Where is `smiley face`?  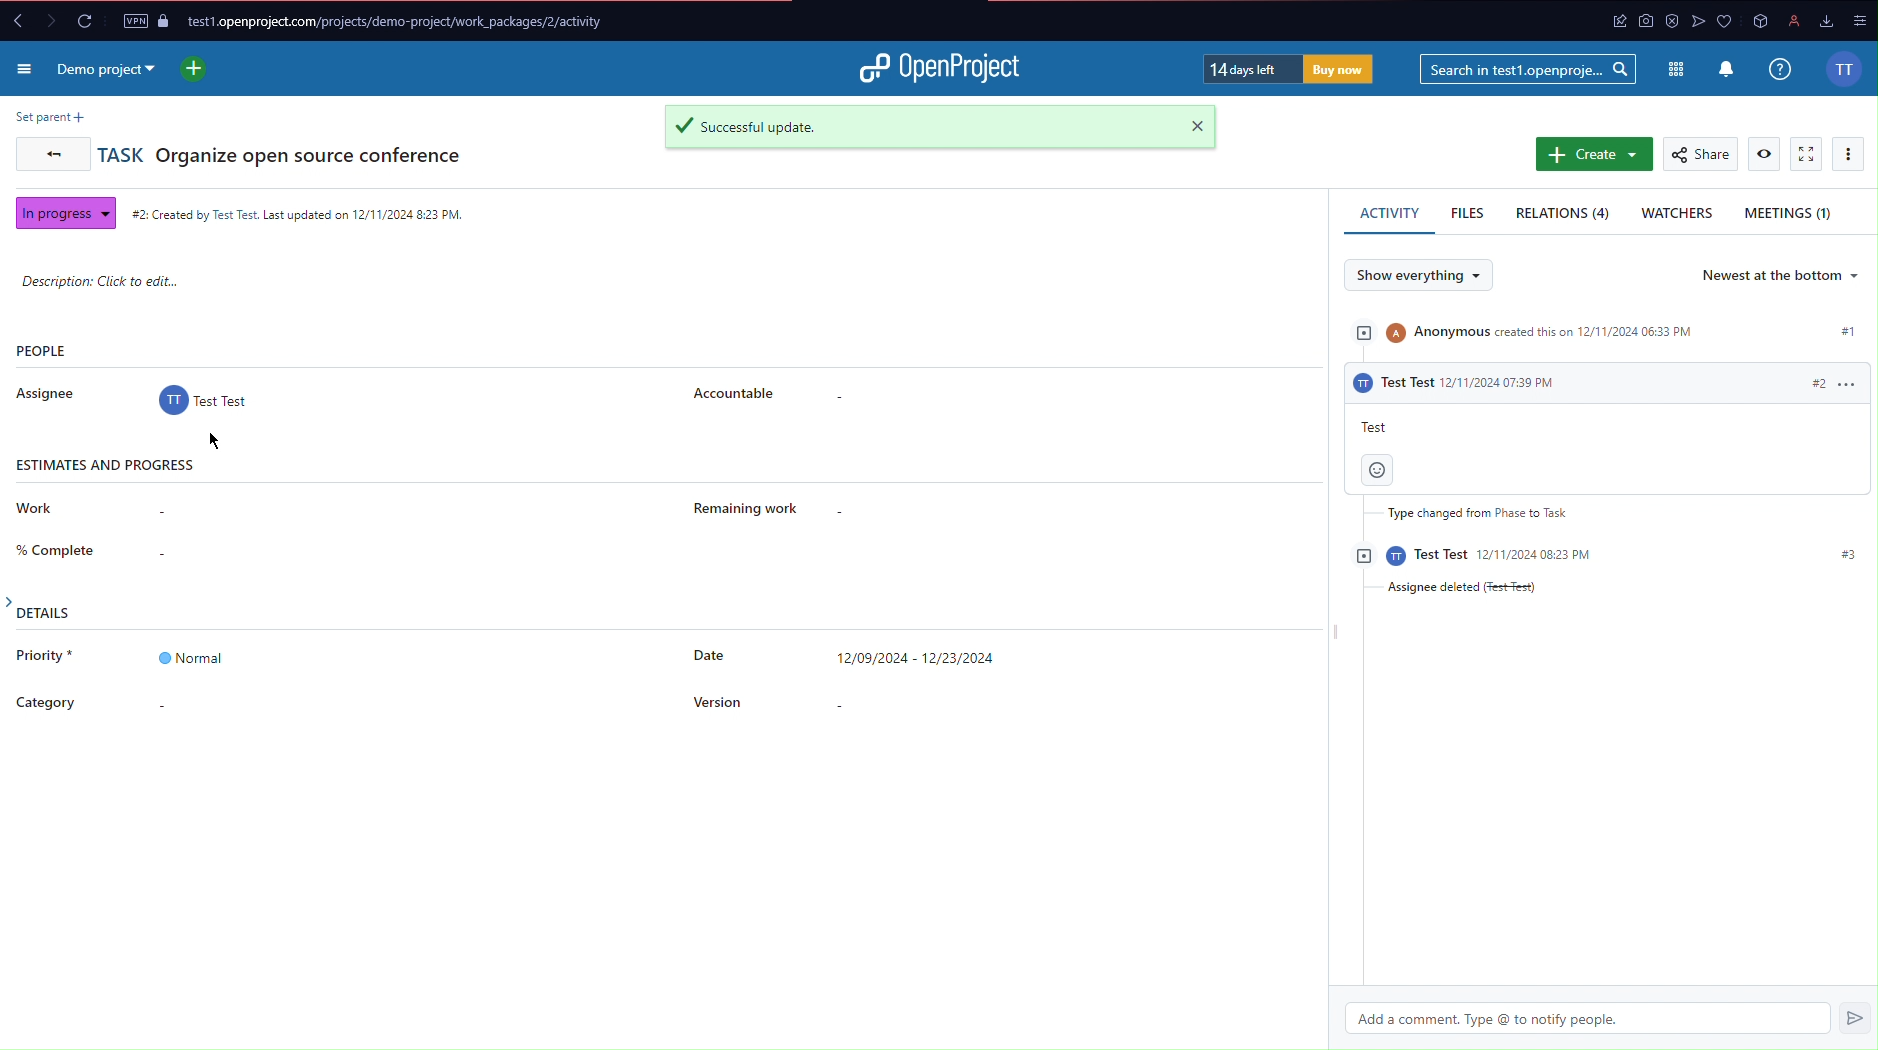 smiley face is located at coordinates (1381, 469).